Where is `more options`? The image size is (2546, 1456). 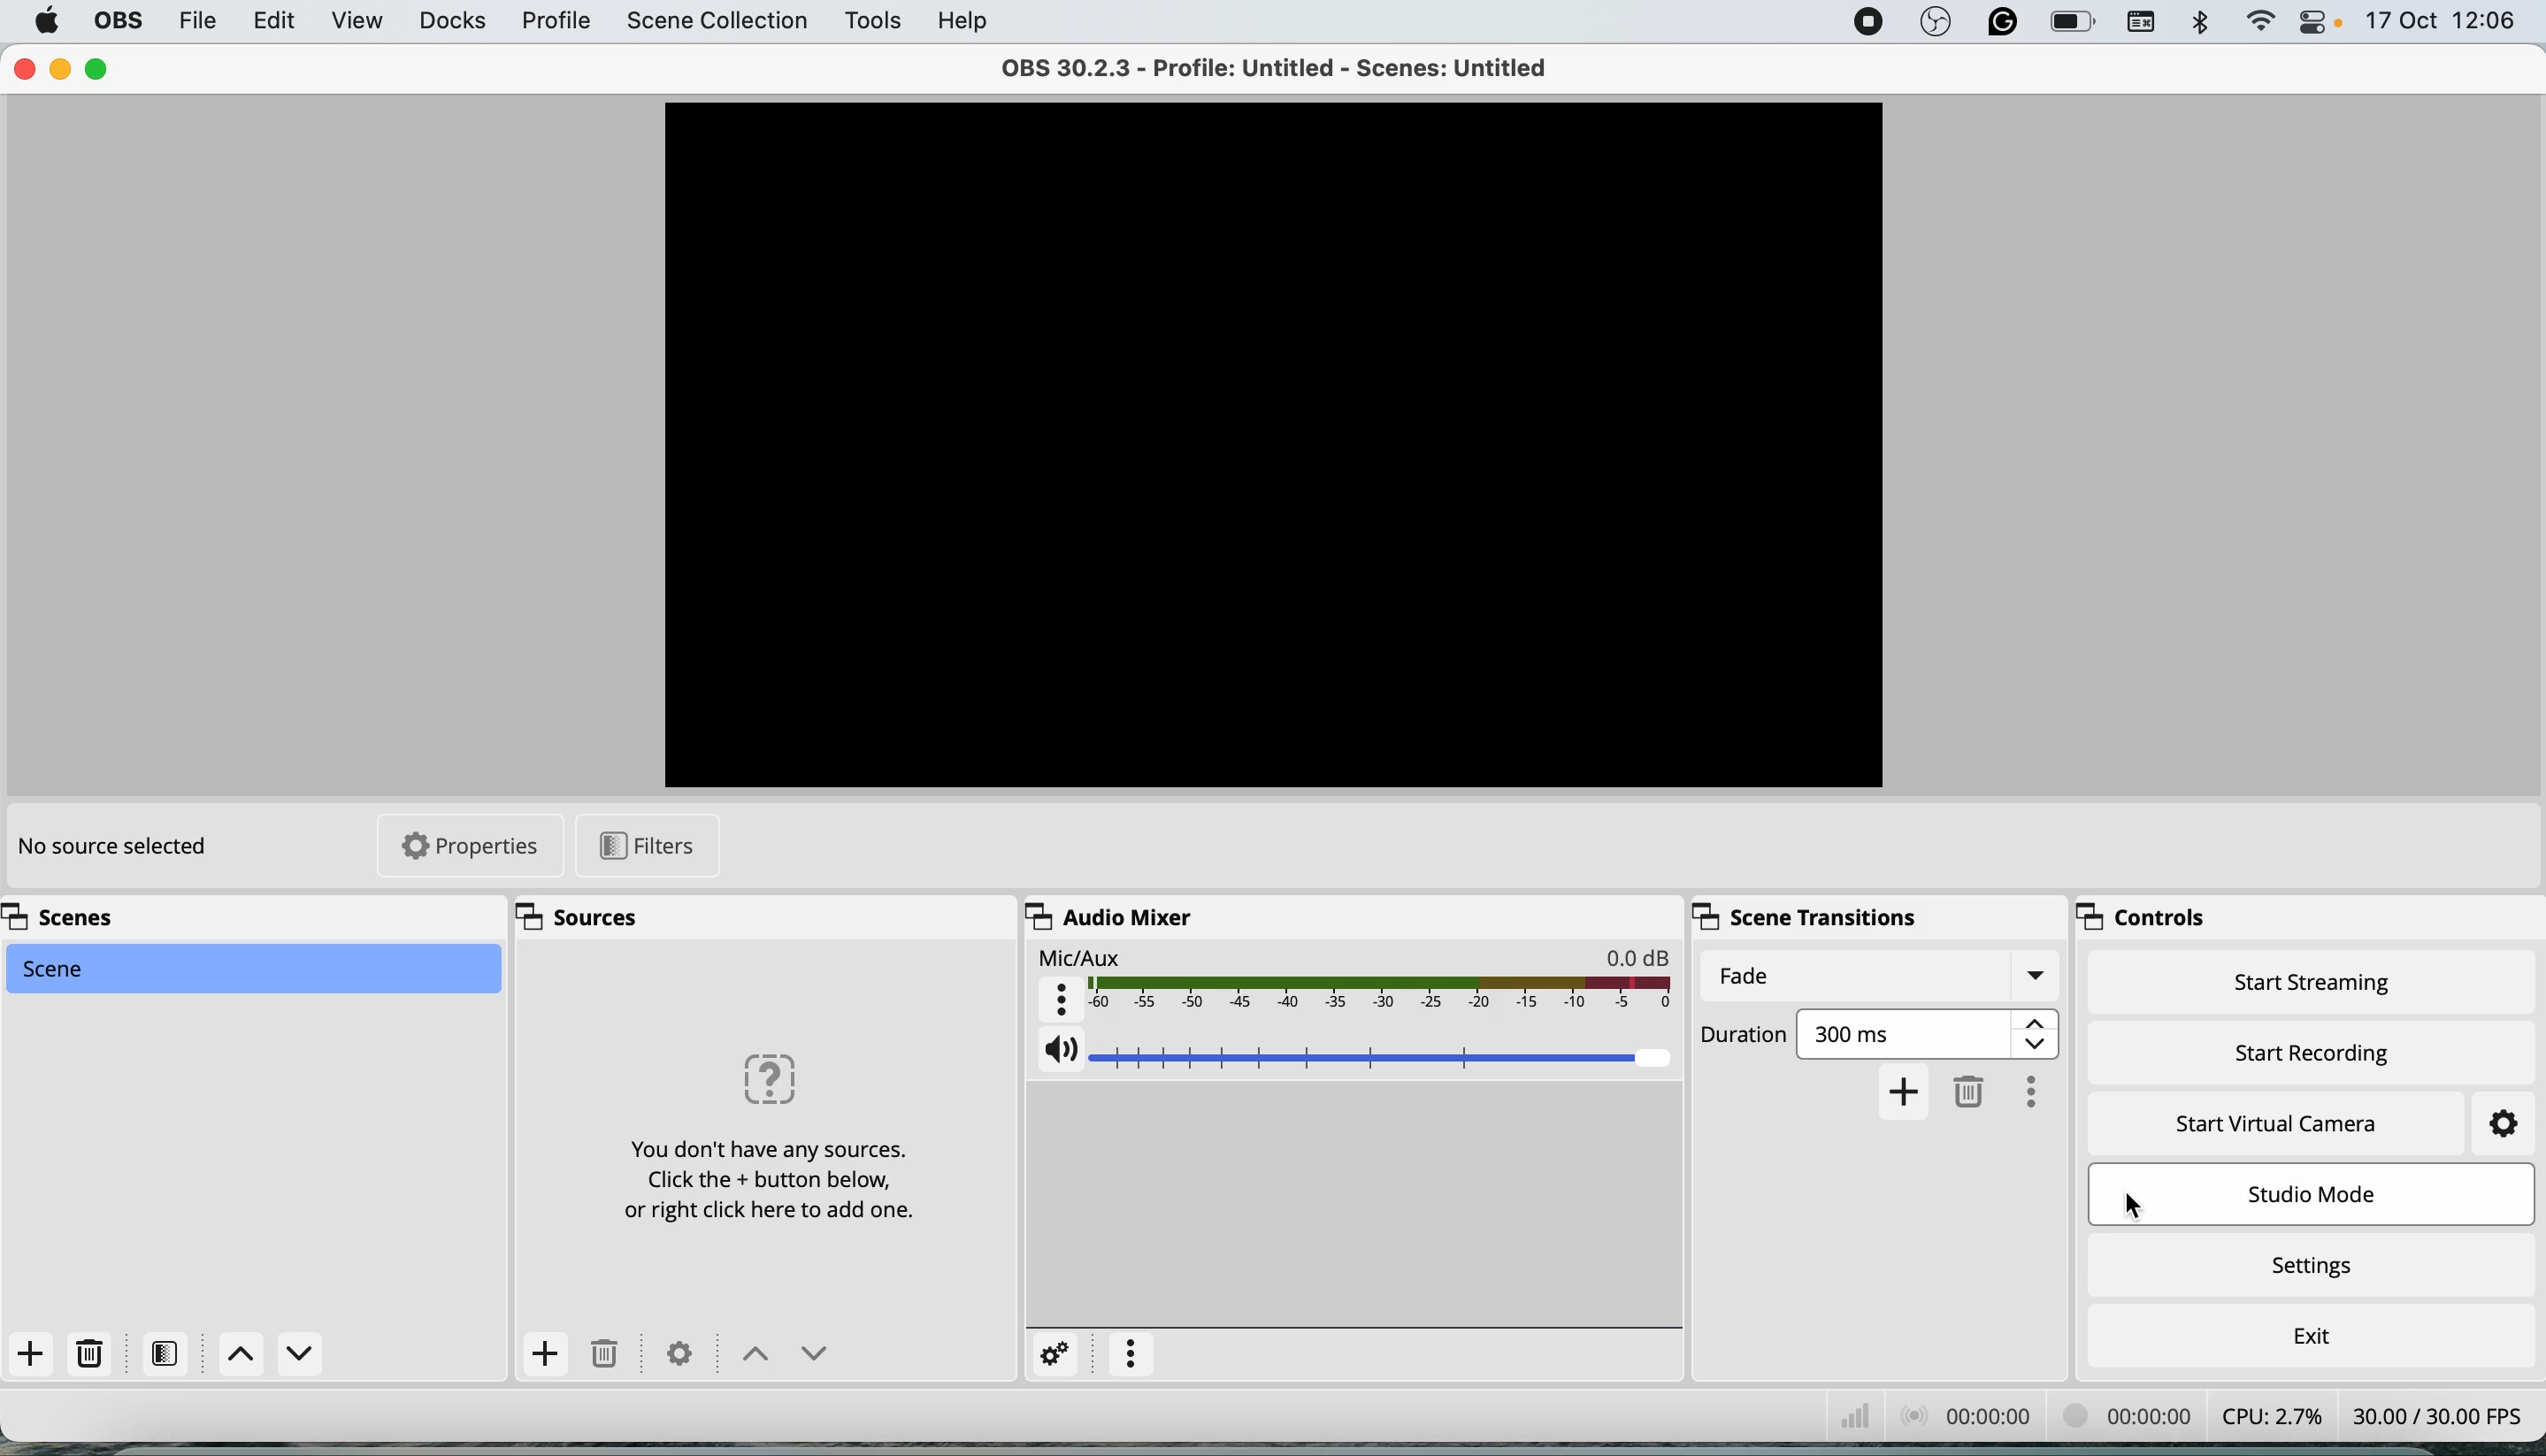
more options is located at coordinates (2036, 1088).